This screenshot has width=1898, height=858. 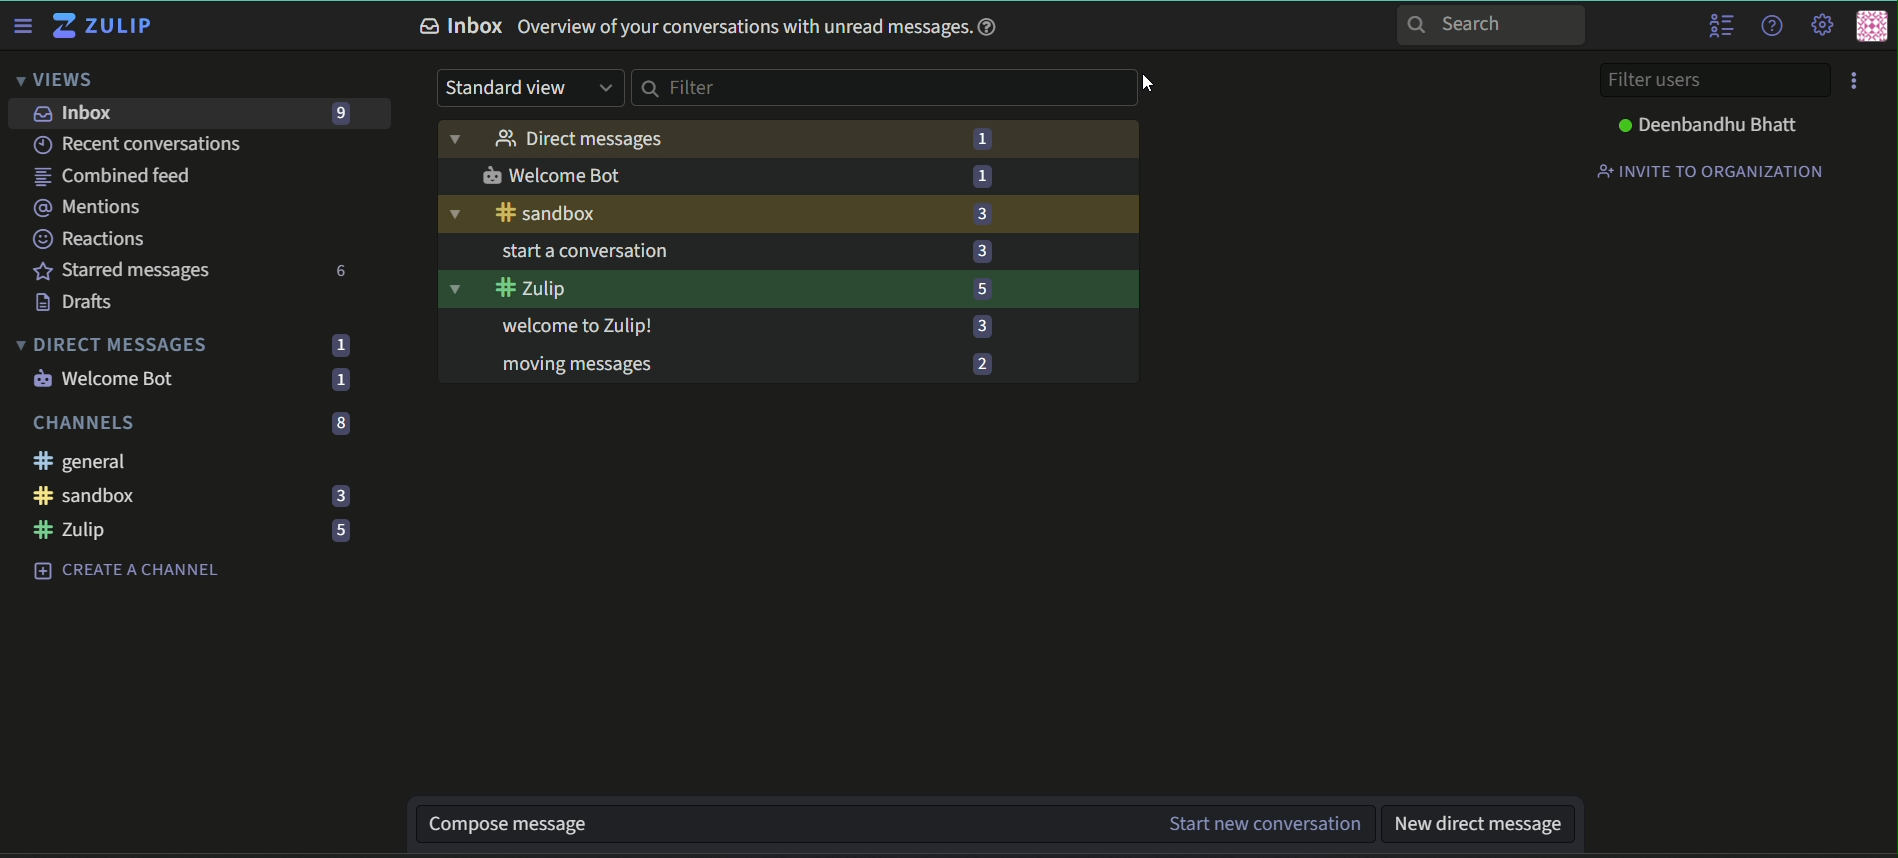 I want to click on sandbox, so click(x=700, y=290).